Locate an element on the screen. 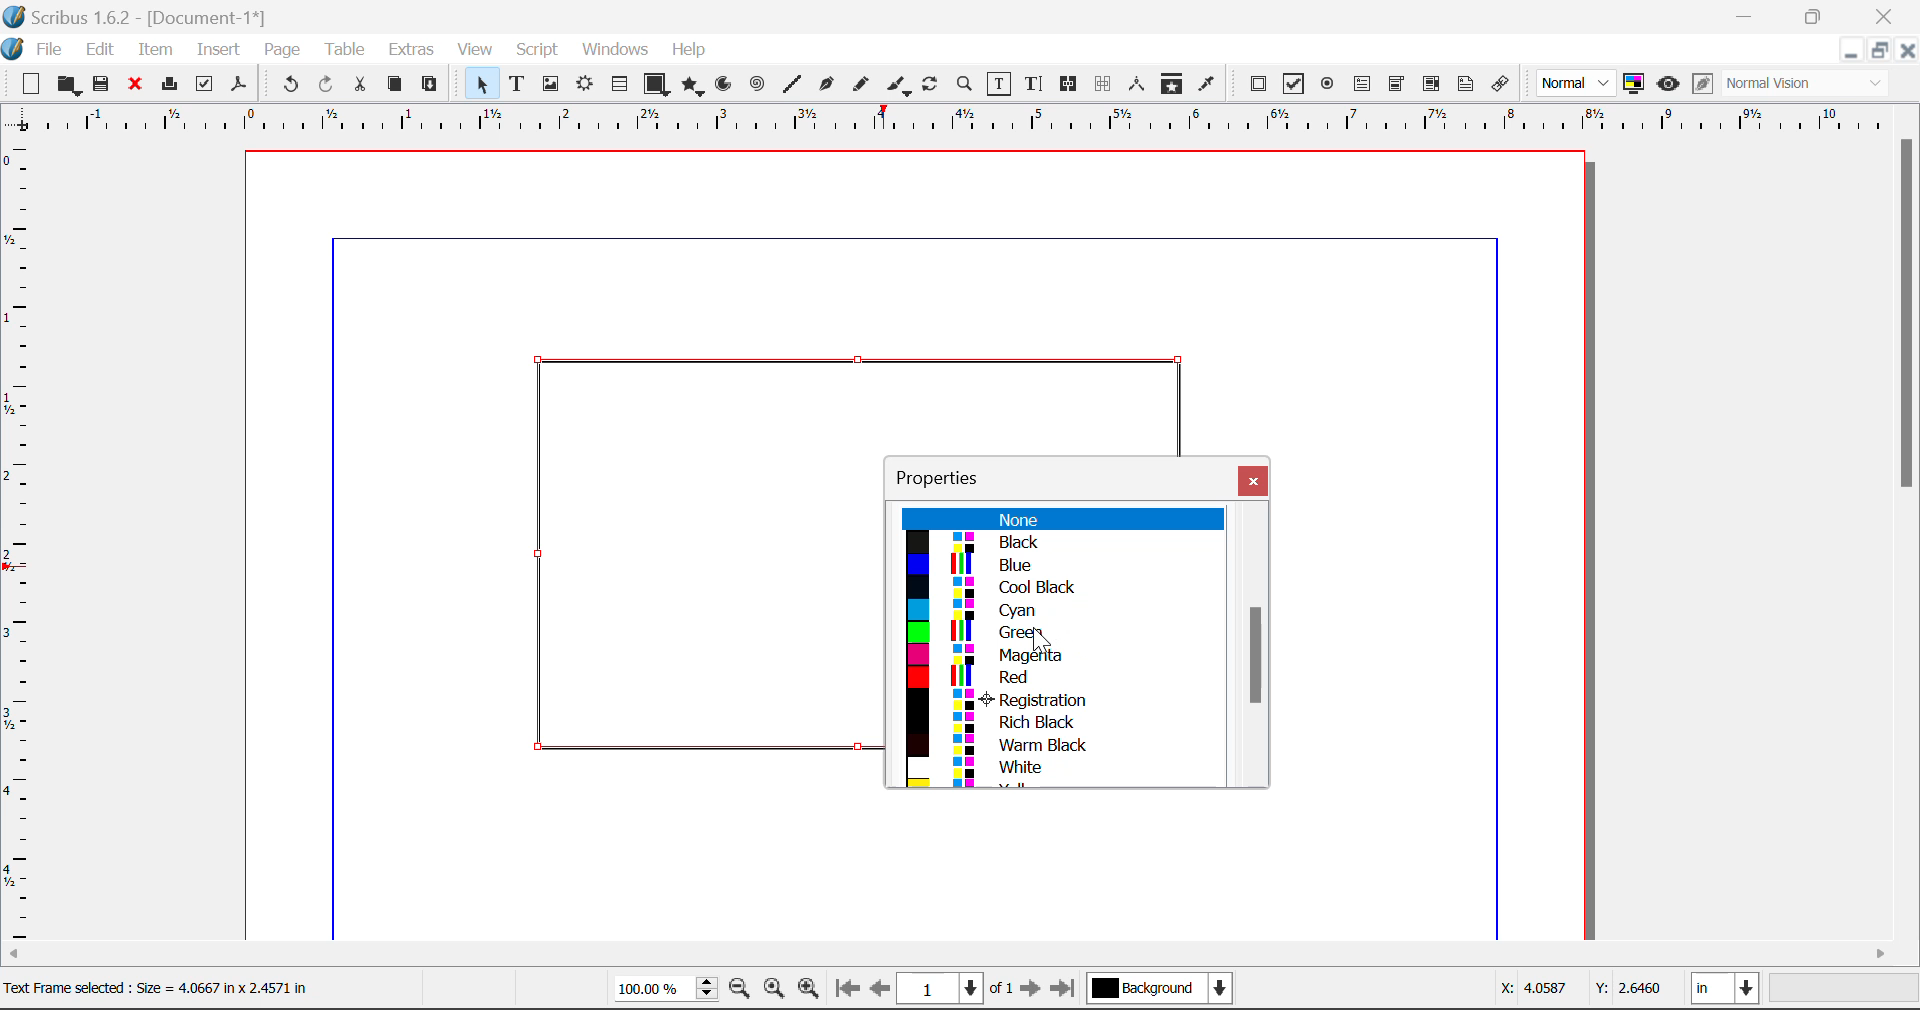  Background is located at coordinates (1160, 990).